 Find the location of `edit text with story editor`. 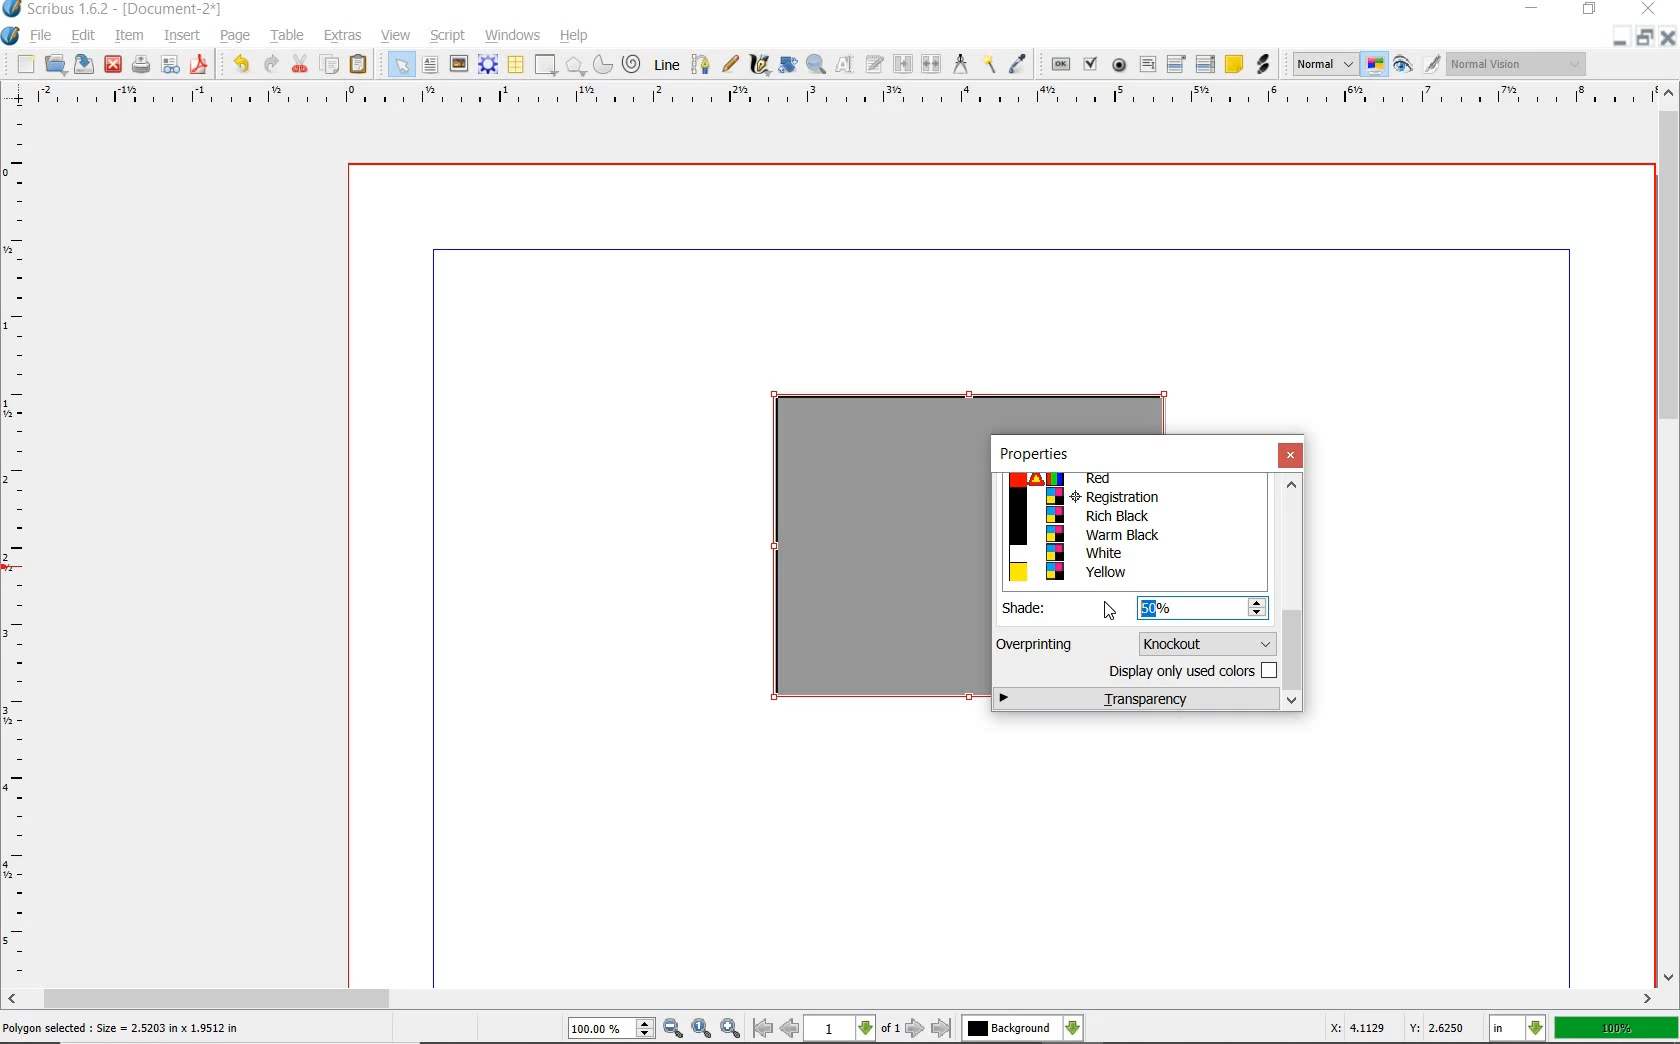

edit text with story editor is located at coordinates (874, 66).